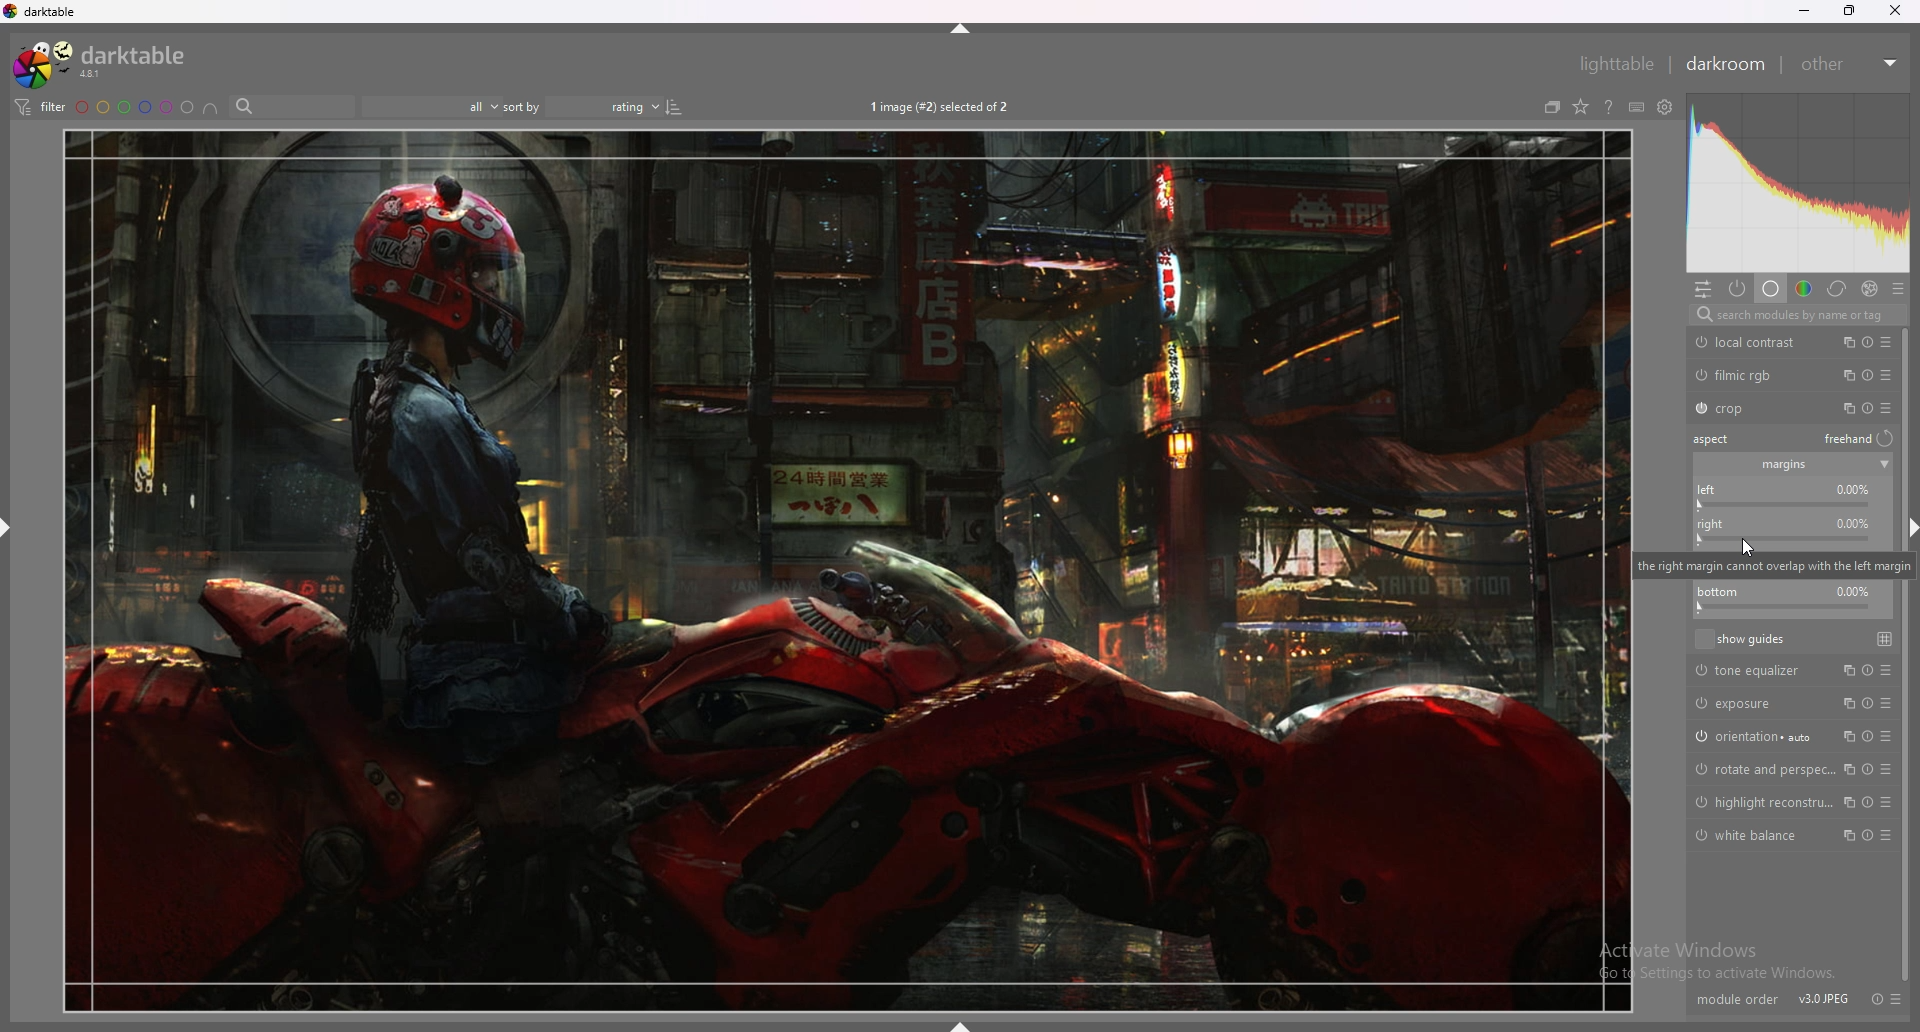  Describe the element at coordinates (135, 106) in the screenshot. I see `color label` at that location.